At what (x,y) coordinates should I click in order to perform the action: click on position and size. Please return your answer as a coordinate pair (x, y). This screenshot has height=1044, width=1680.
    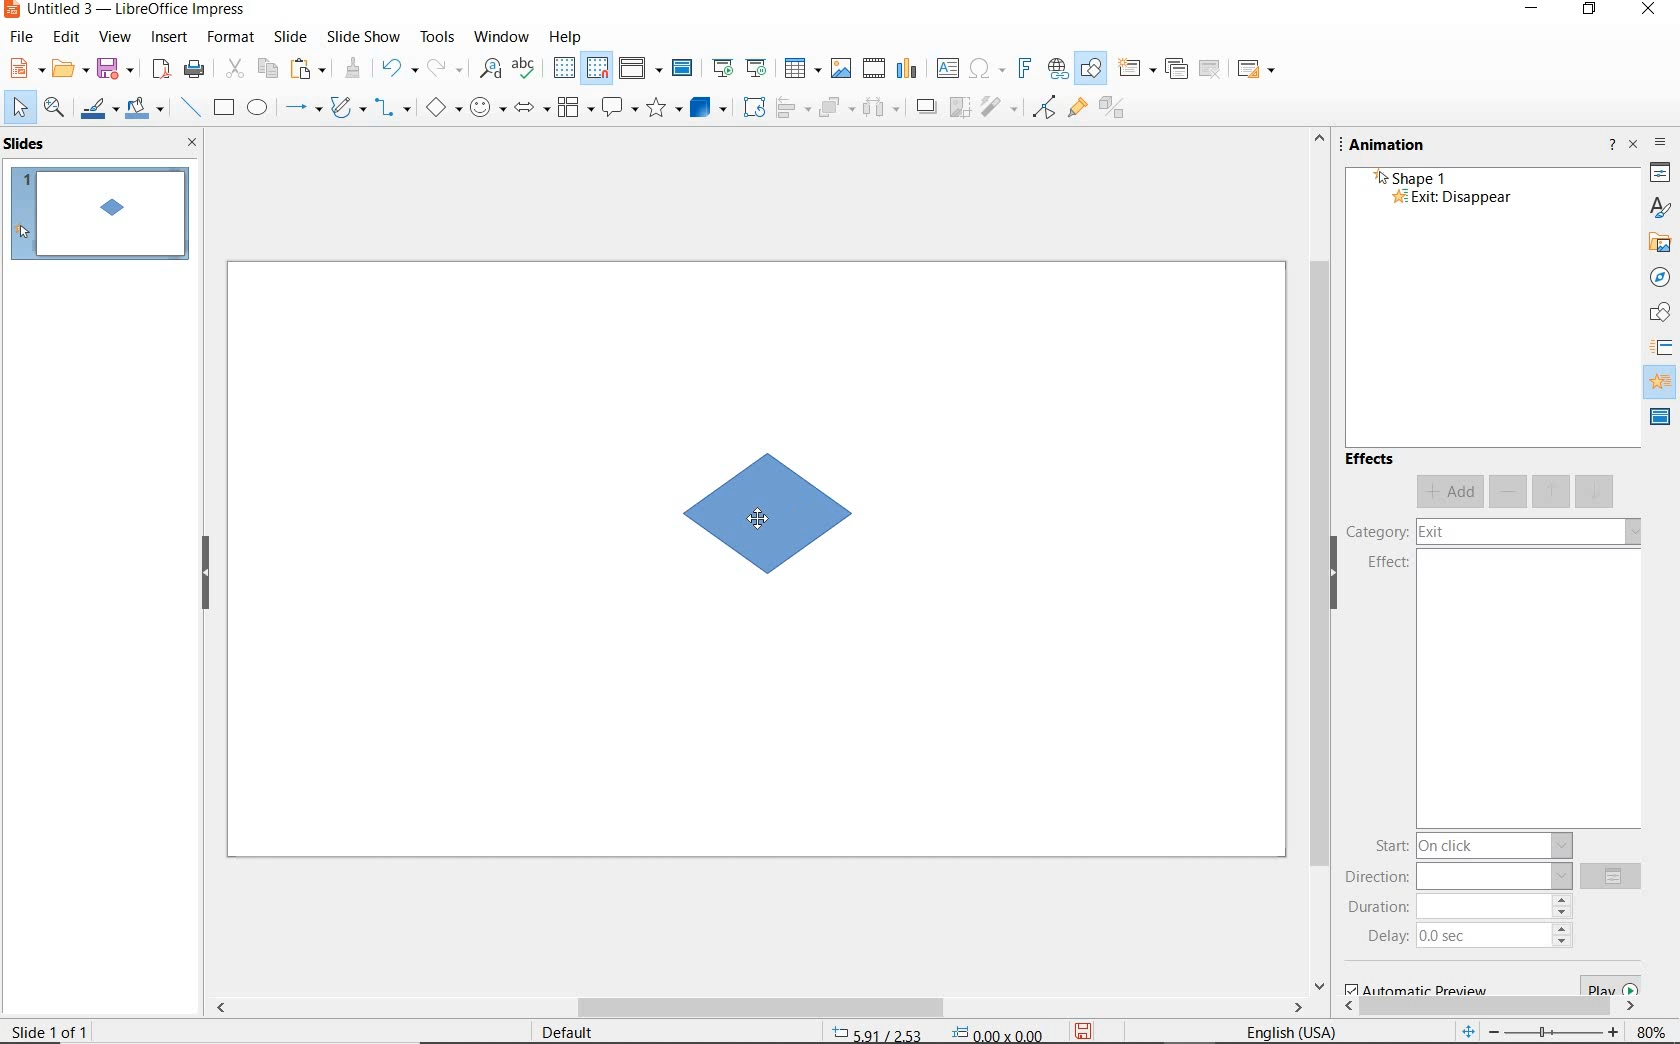
    Looking at the image, I should click on (935, 1031).